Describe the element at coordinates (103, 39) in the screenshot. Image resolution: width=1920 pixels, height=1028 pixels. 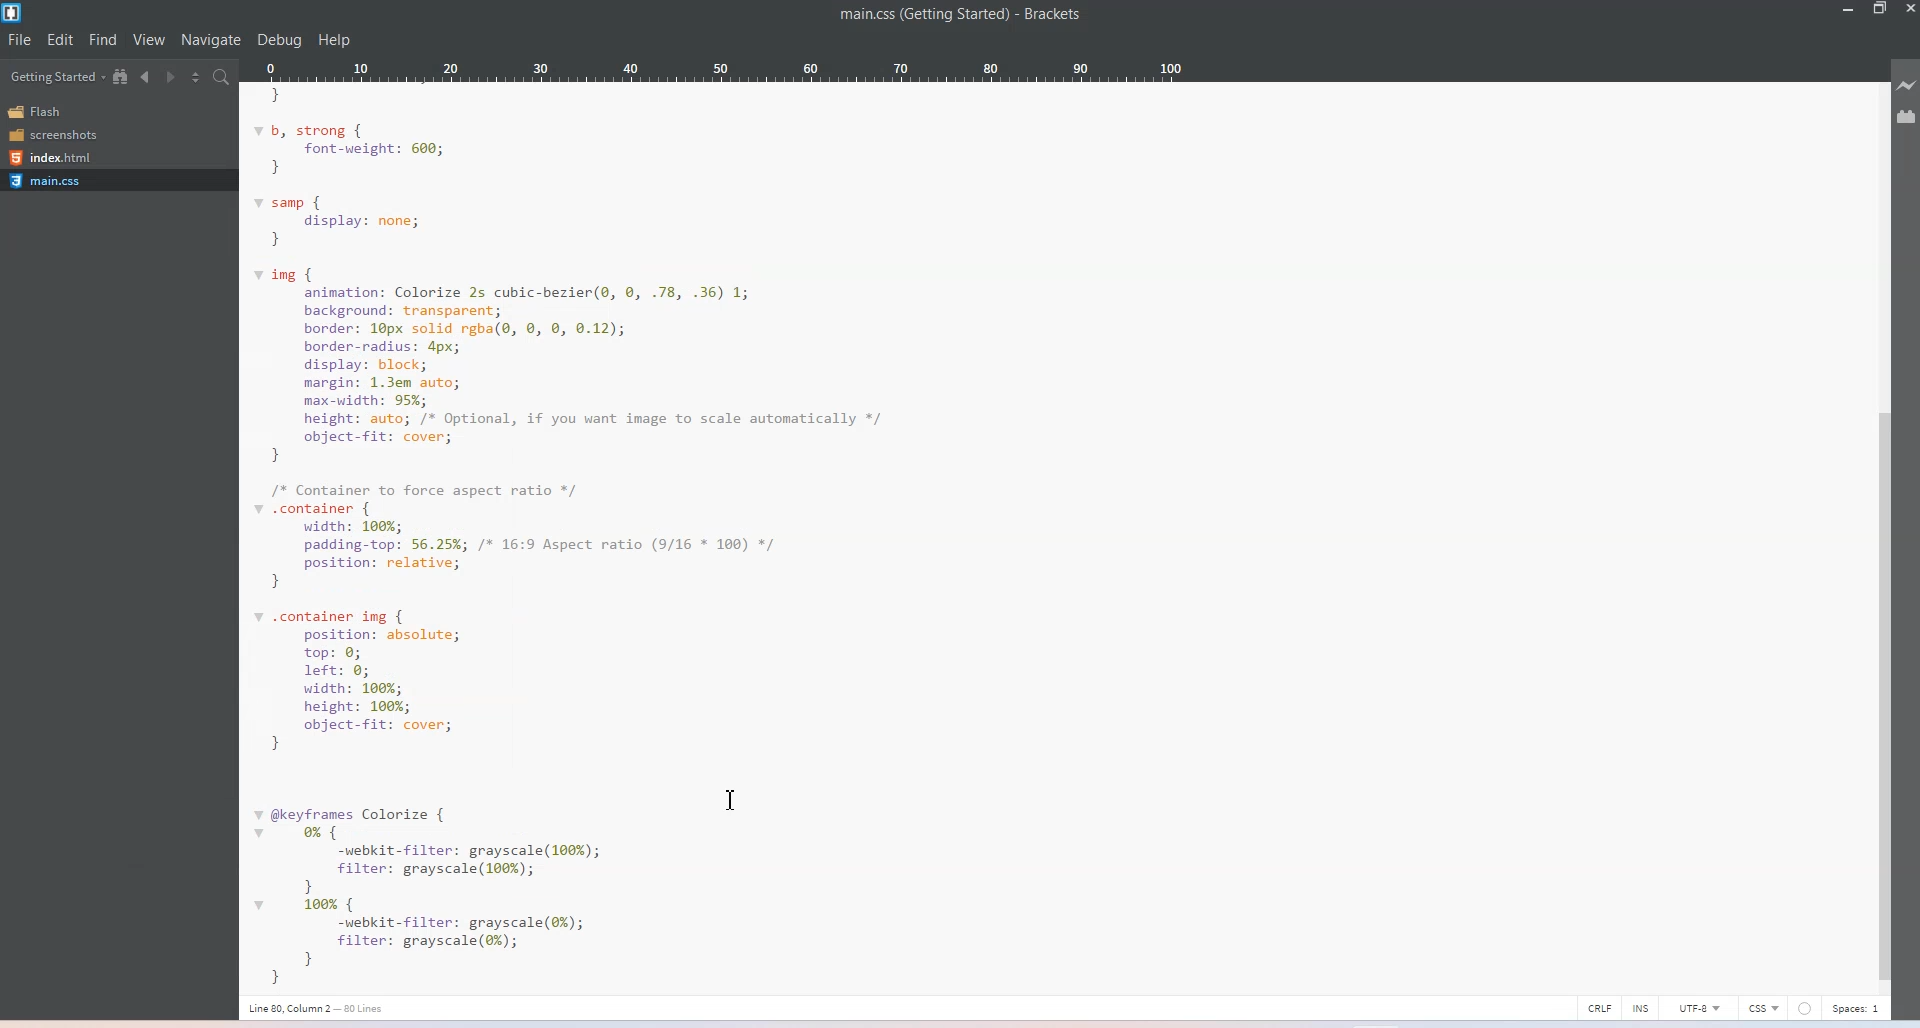
I see `Find` at that location.